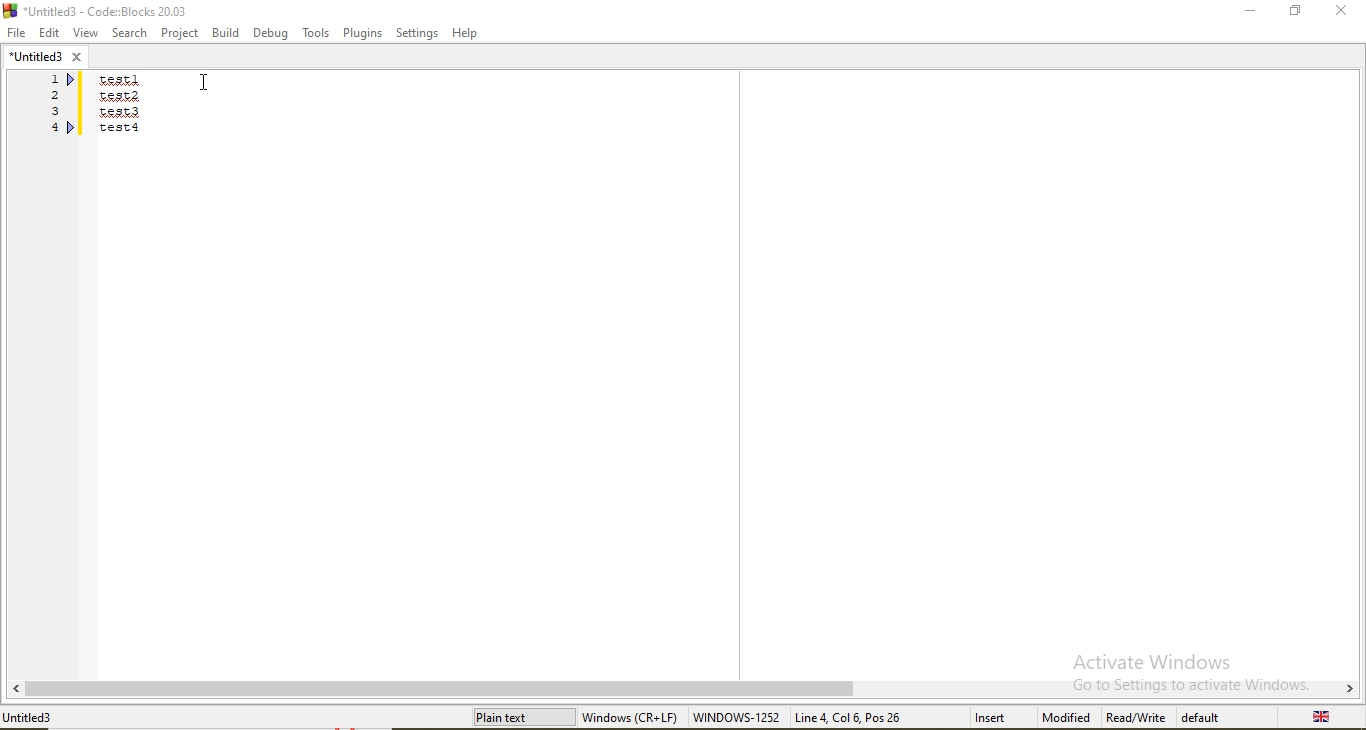 Image resolution: width=1366 pixels, height=730 pixels. What do you see at coordinates (360, 33) in the screenshot?
I see `Plugins ` at bounding box center [360, 33].